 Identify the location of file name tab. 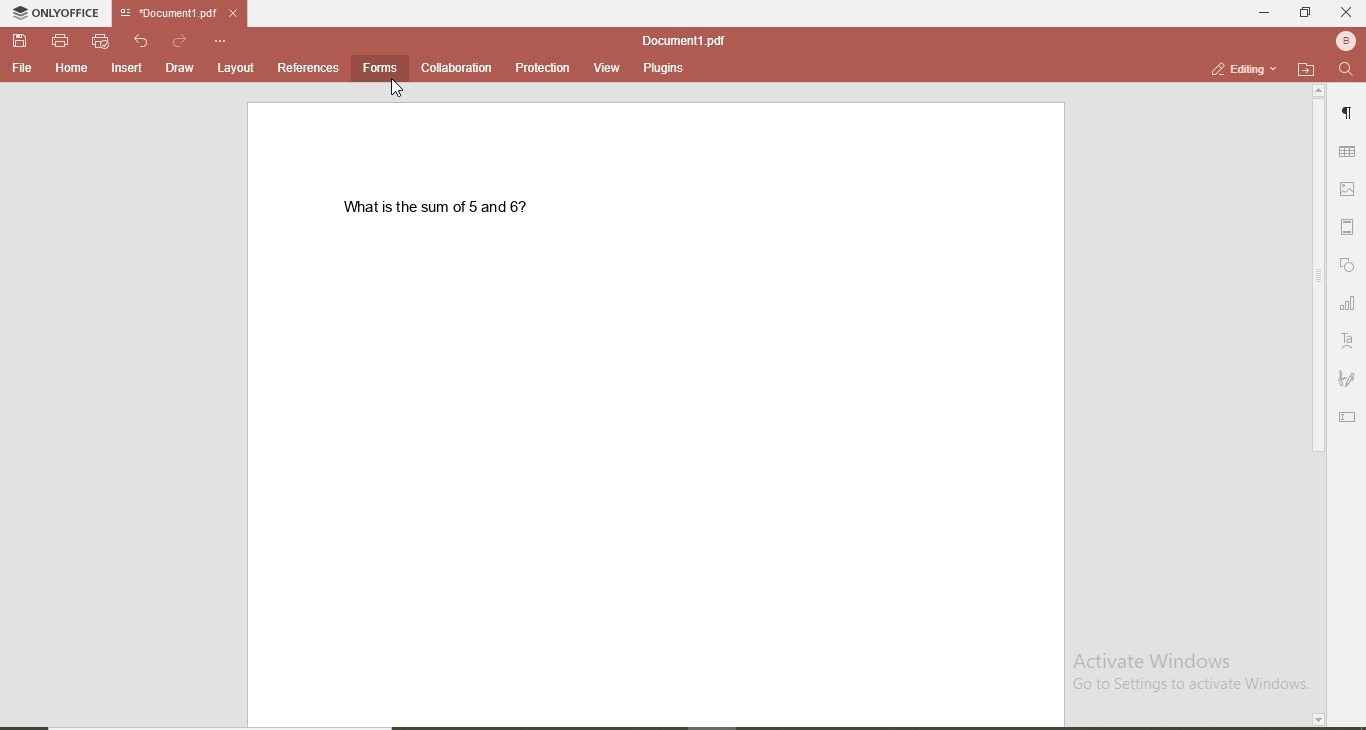
(170, 13).